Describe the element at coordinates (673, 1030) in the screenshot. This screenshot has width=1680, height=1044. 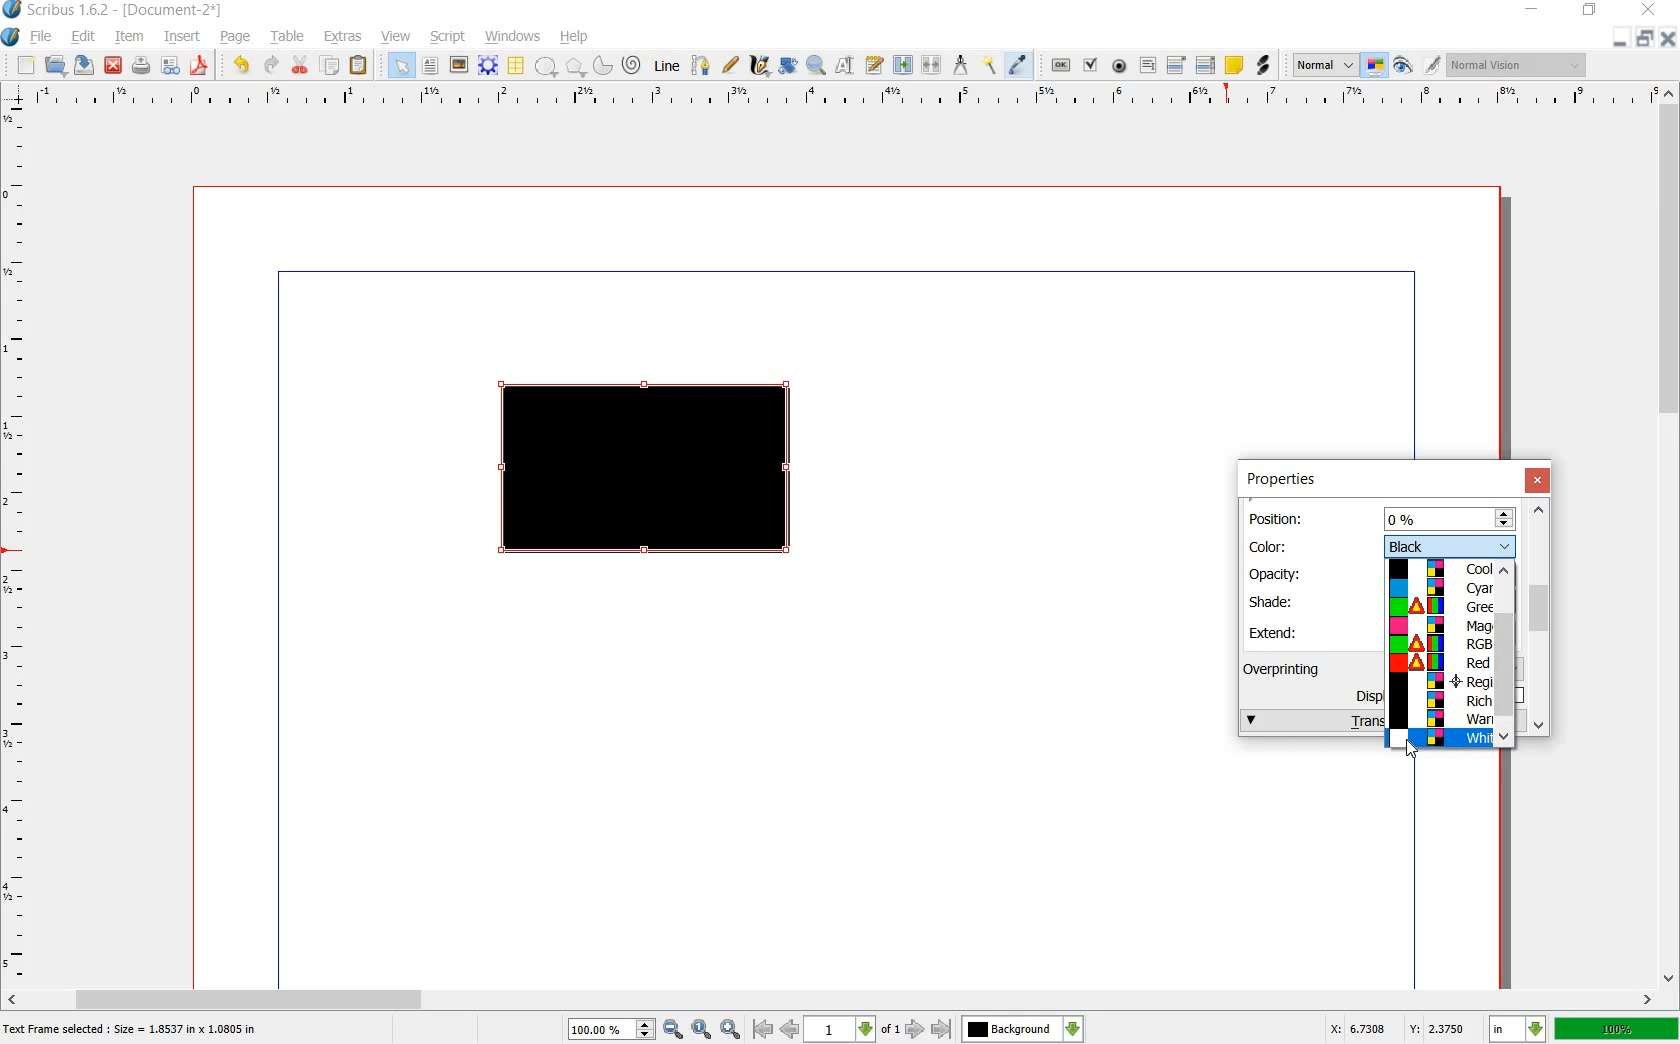
I see `zoom out` at that location.